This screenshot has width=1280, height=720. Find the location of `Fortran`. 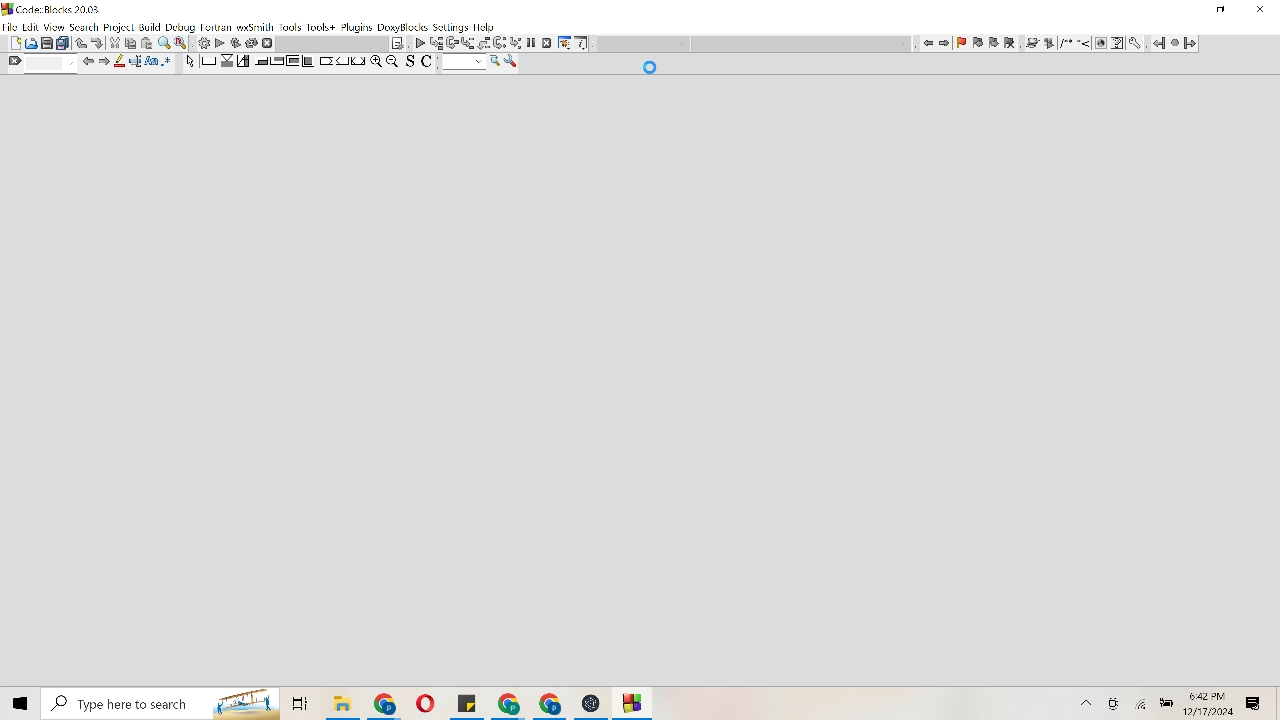

Fortran is located at coordinates (217, 28).